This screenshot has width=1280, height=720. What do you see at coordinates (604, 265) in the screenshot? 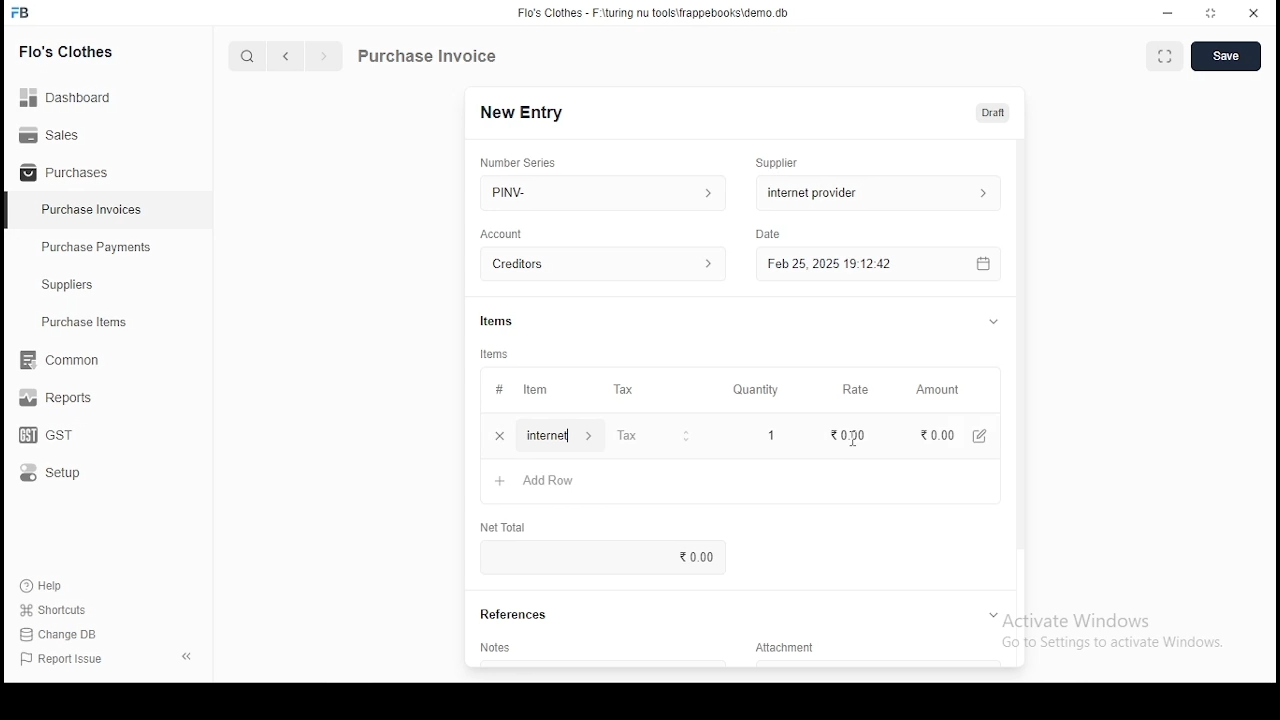
I see `account` at bounding box center [604, 265].